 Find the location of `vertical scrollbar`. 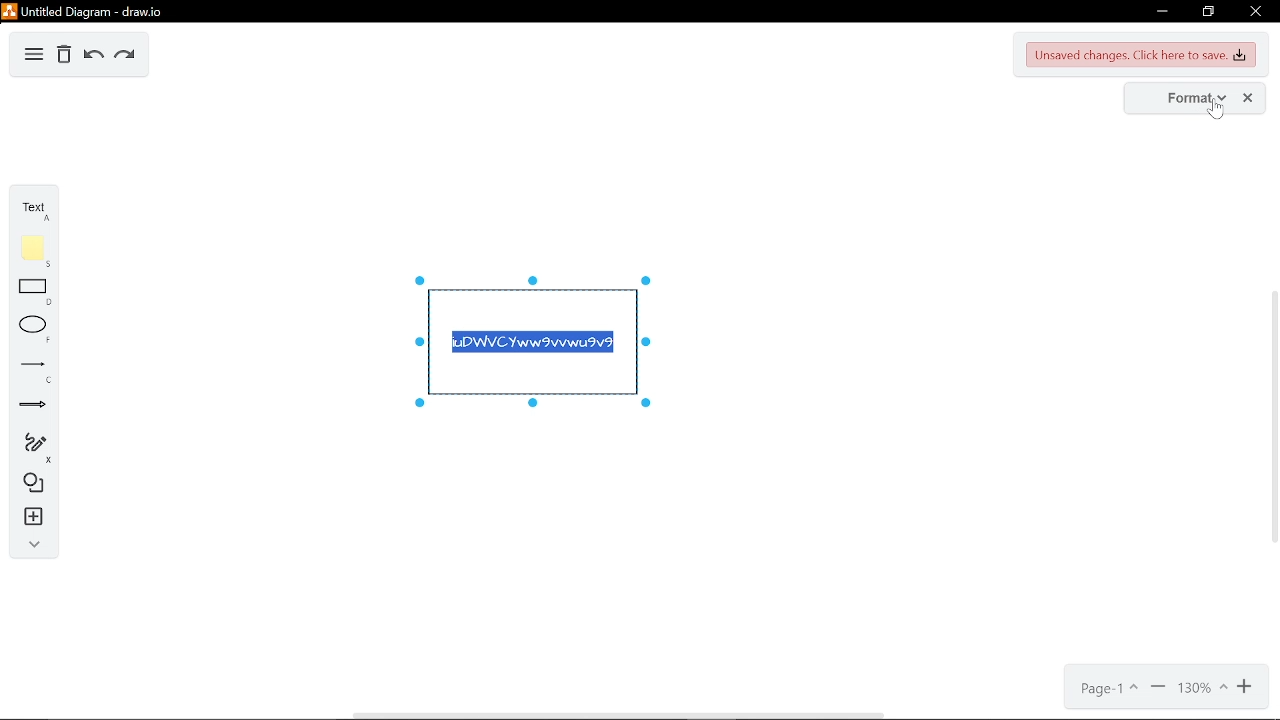

vertical scrollbar is located at coordinates (1272, 418).